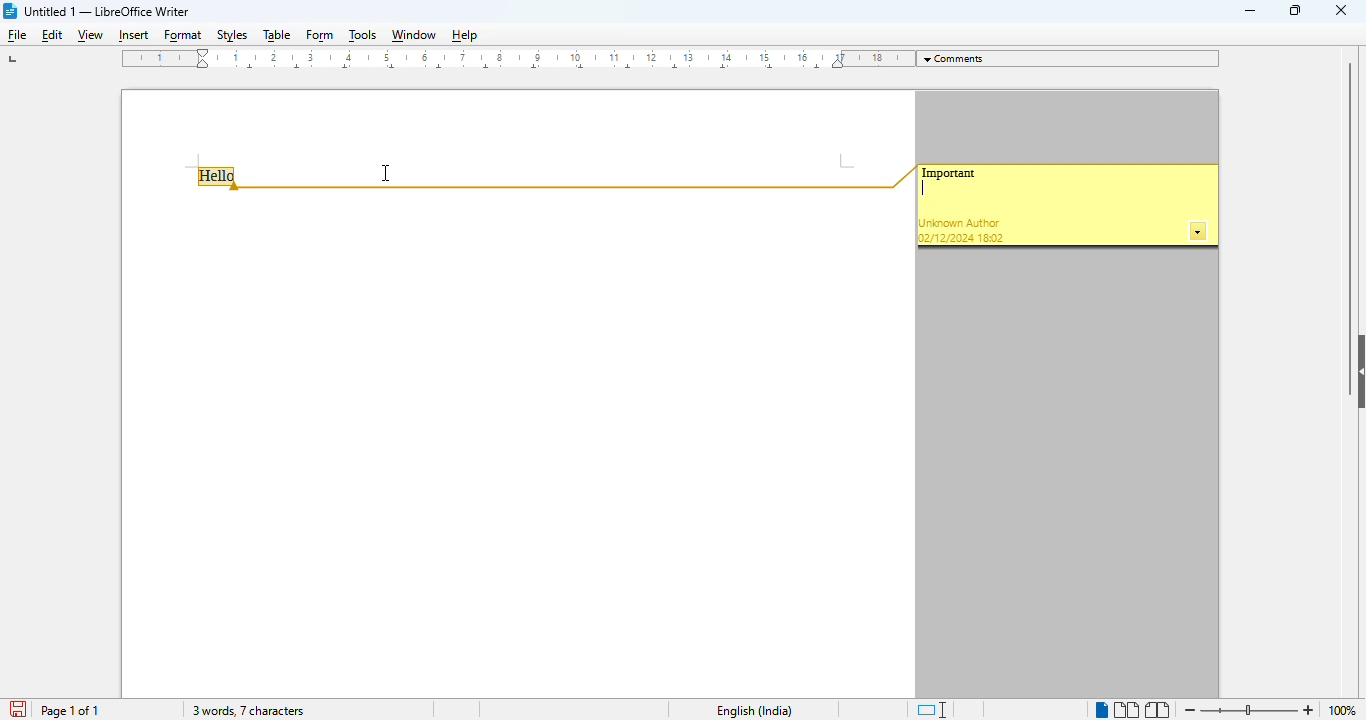 This screenshot has width=1366, height=720. I want to click on window, so click(413, 35).